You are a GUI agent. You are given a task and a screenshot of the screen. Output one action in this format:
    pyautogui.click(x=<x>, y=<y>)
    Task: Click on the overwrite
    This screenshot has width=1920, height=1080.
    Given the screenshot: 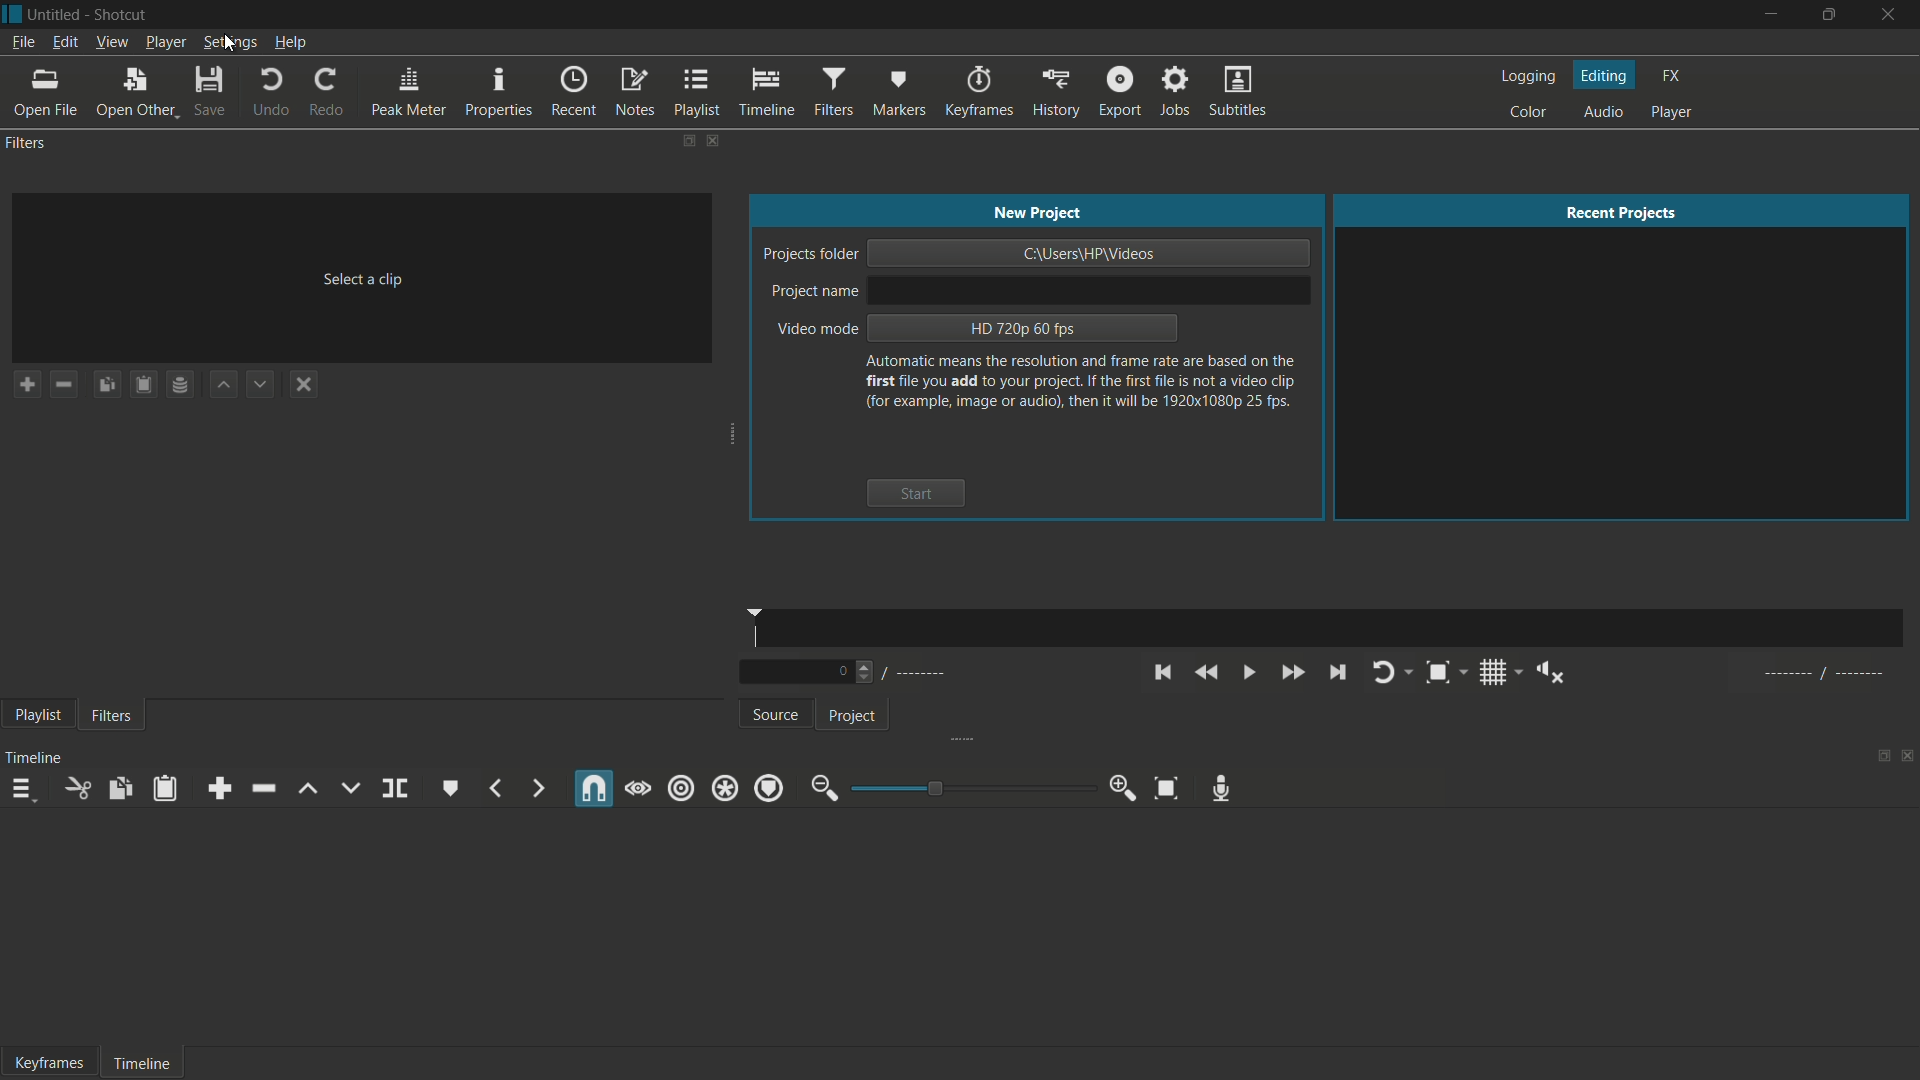 What is the action you would take?
    pyautogui.click(x=349, y=788)
    